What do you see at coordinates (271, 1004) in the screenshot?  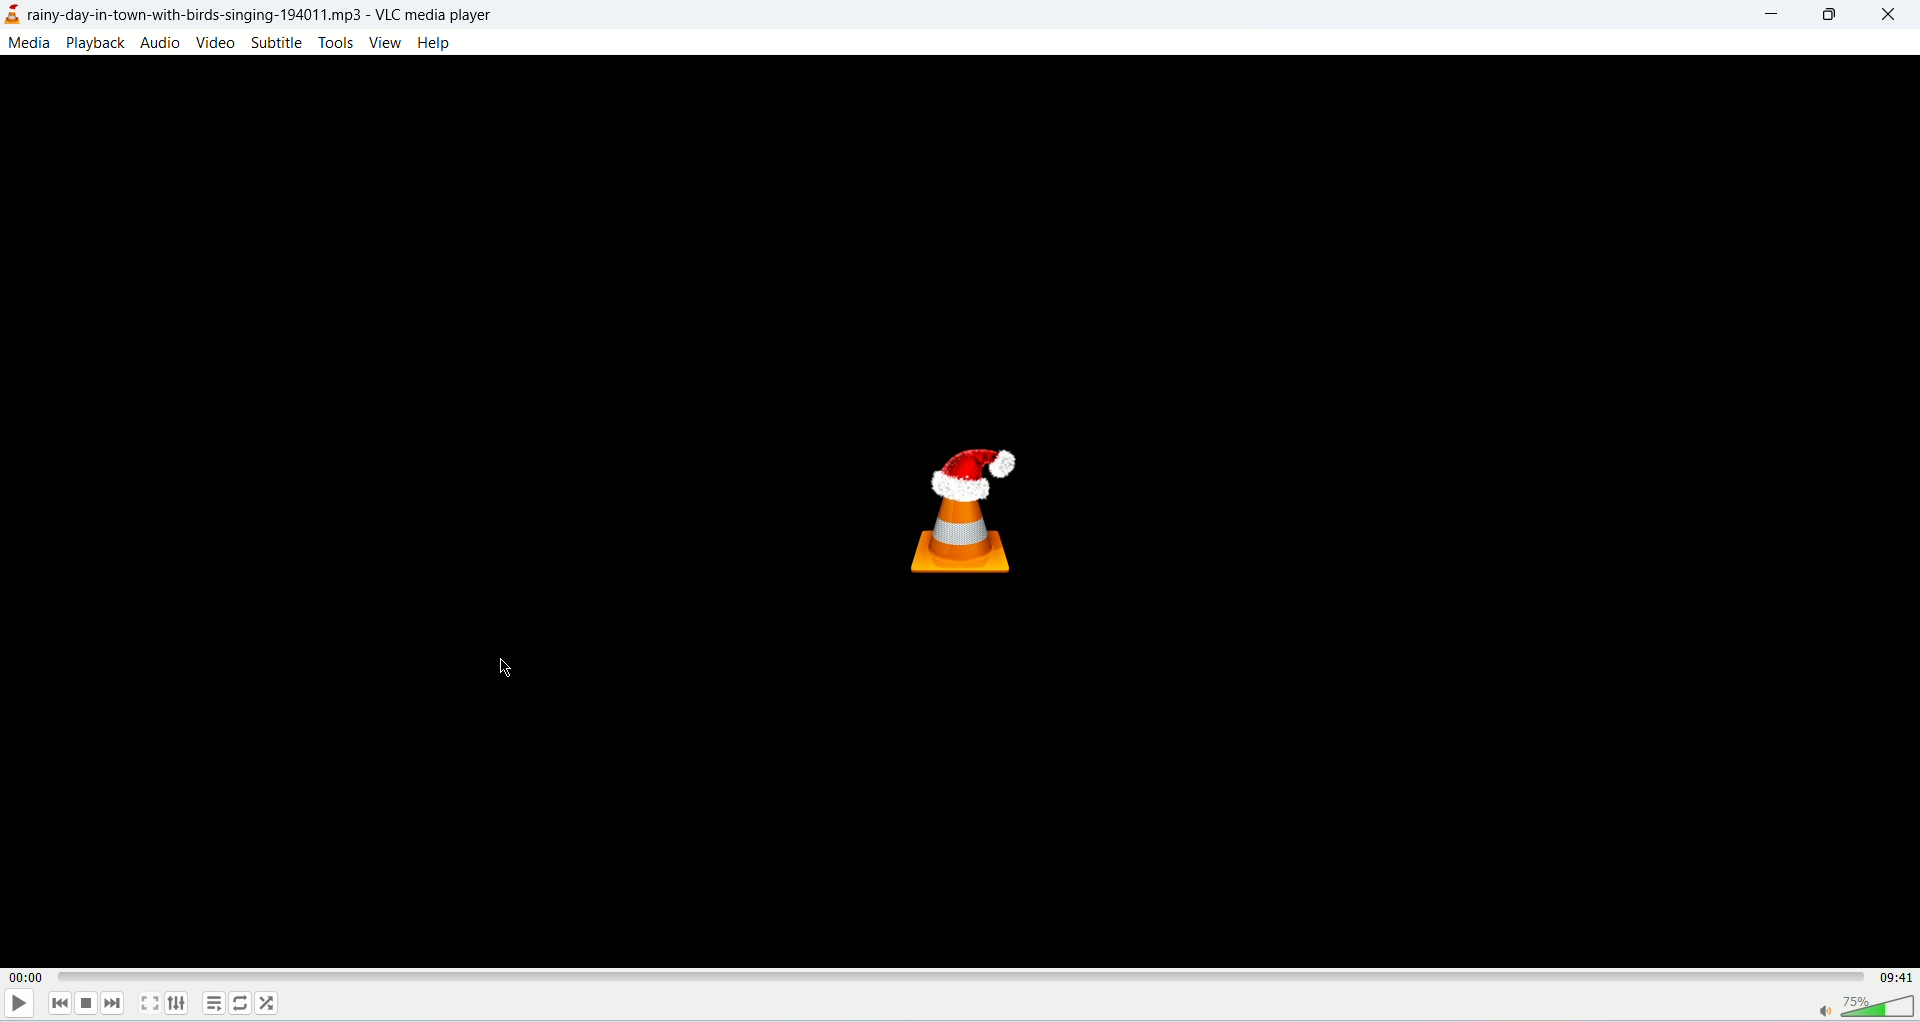 I see `shuffle` at bounding box center [271, 1004].